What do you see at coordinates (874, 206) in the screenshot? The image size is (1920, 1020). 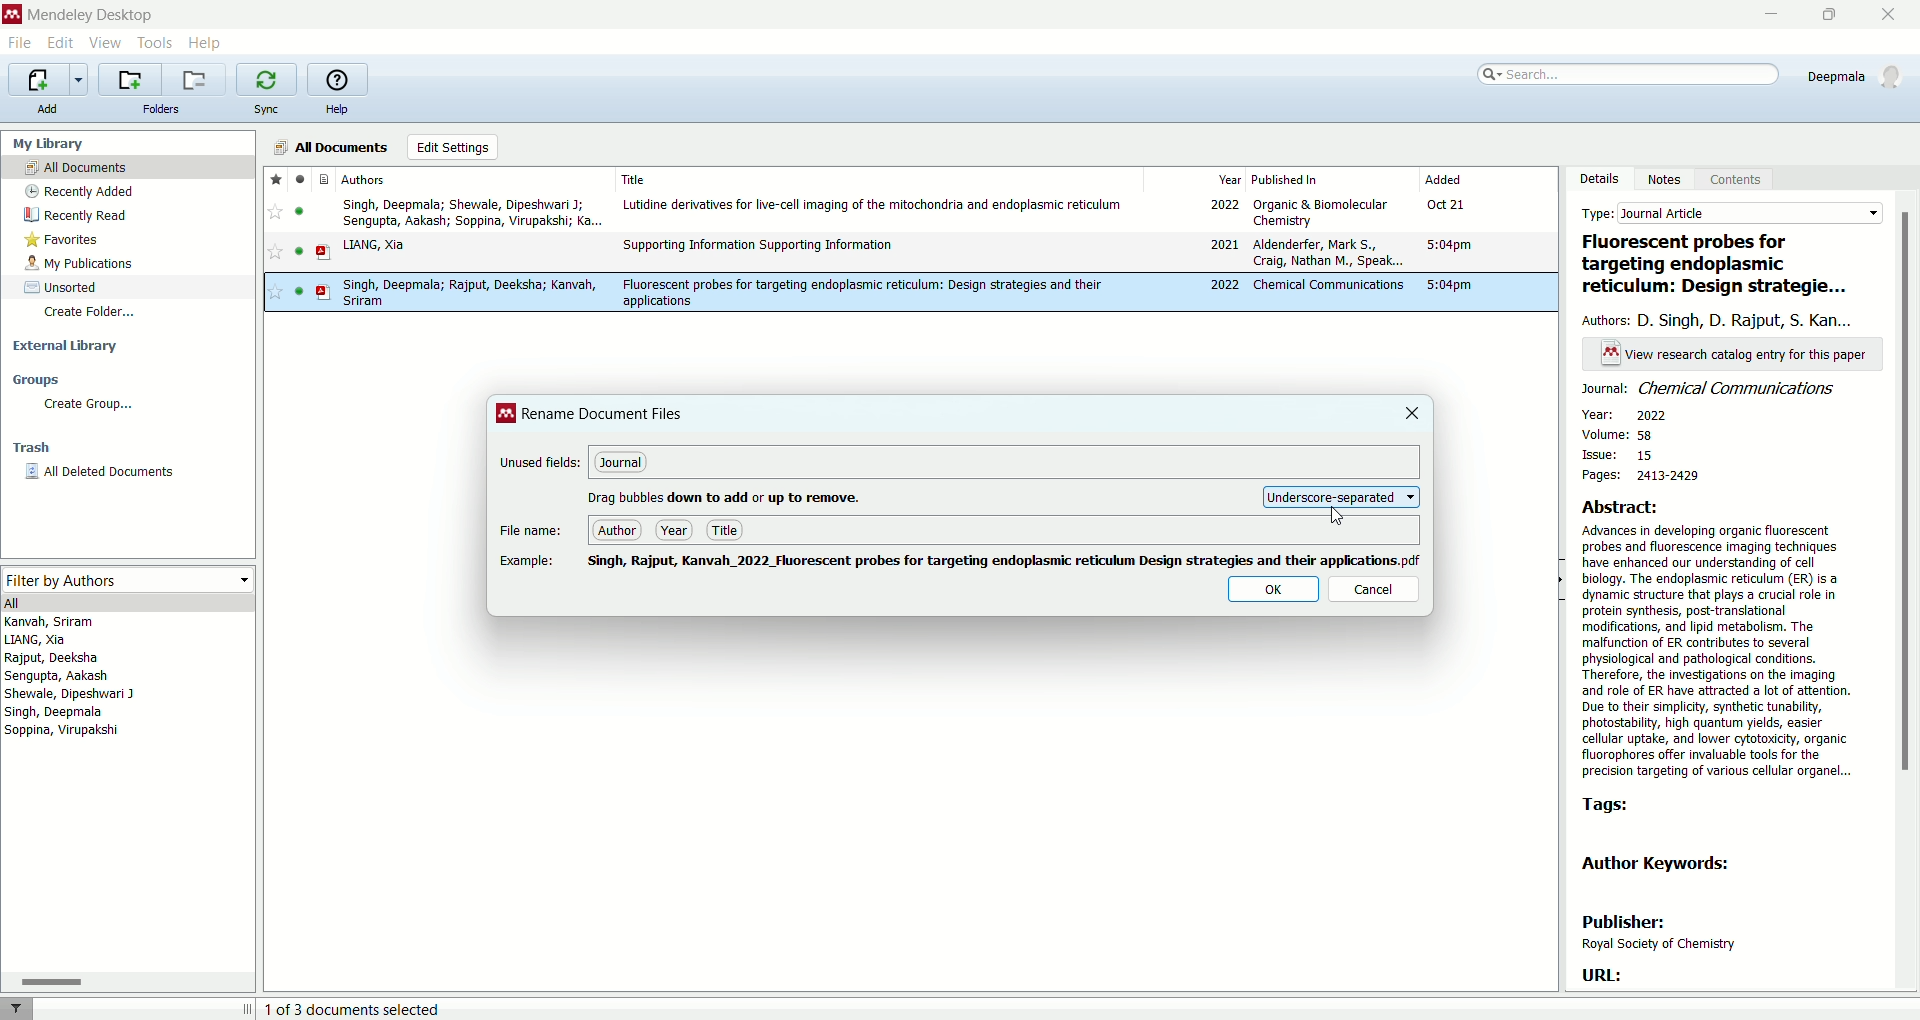 I see `Lutidine derivatives for live-cell imaging of the mitochondria and endoplasmic reticulum` at bounding box center [874, 206].